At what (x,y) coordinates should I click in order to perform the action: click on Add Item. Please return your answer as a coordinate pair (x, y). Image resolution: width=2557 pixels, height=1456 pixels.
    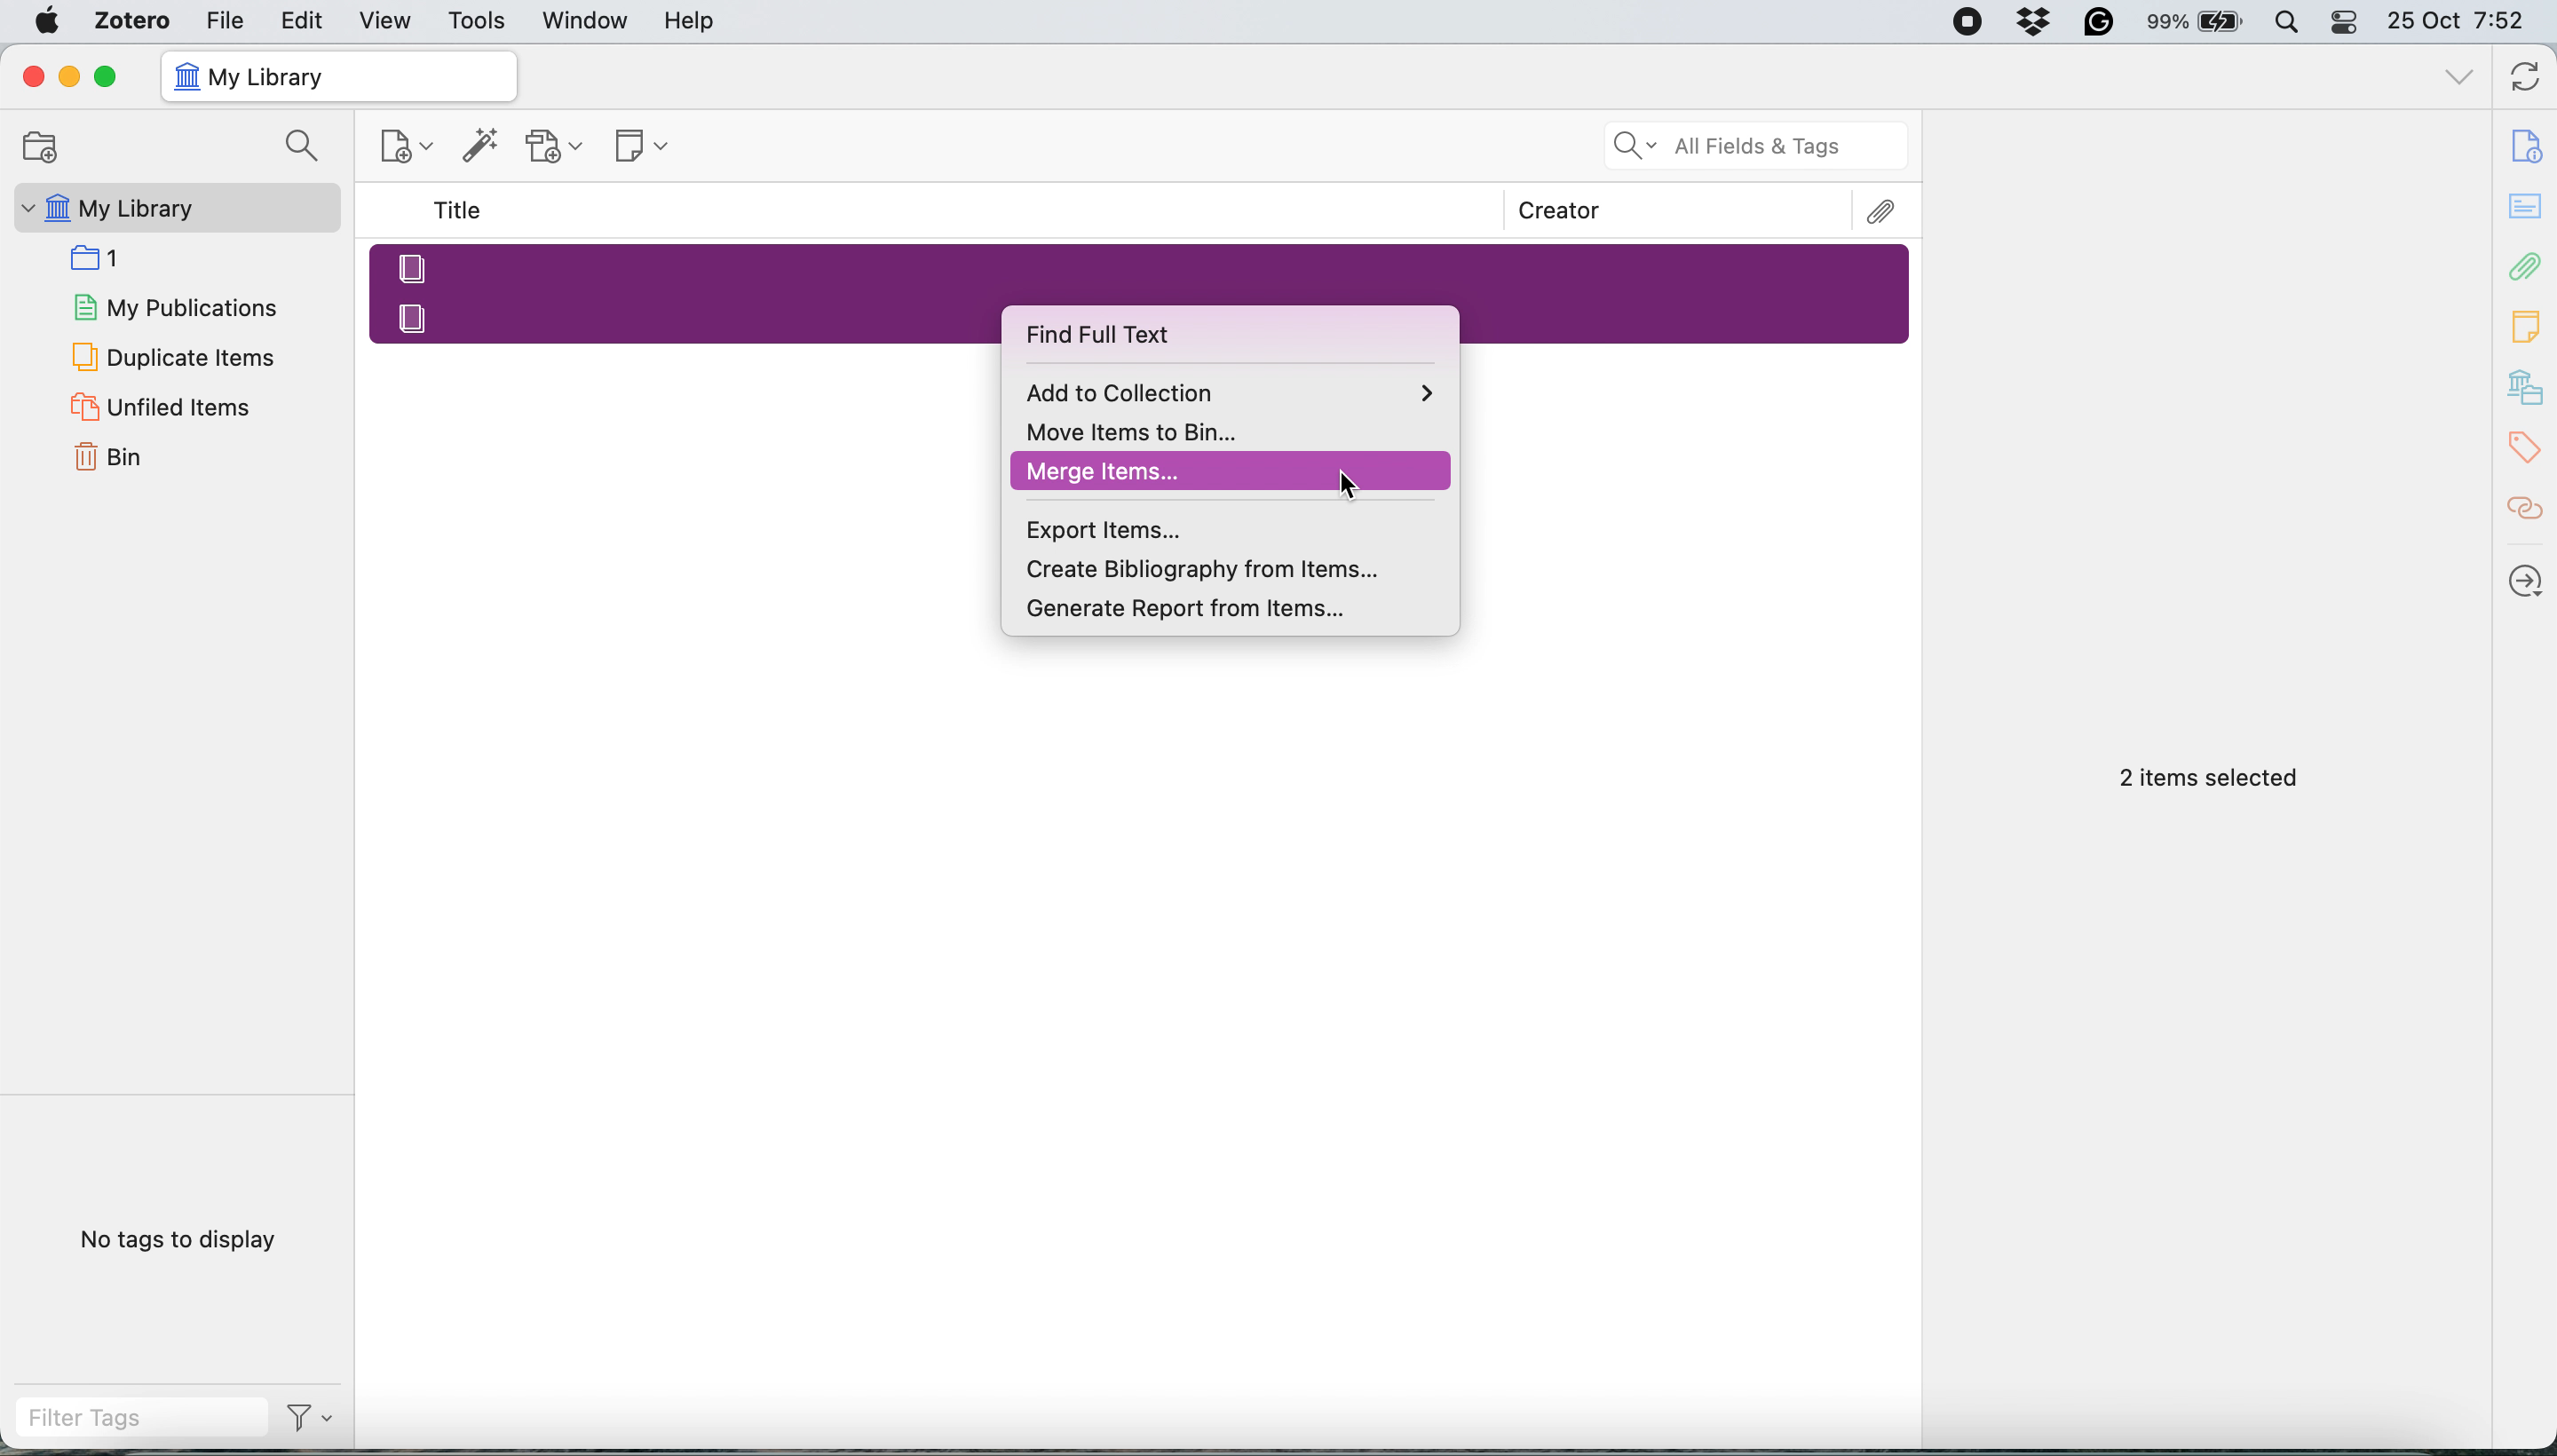
    Looking at the image, I should click on (481, 151).